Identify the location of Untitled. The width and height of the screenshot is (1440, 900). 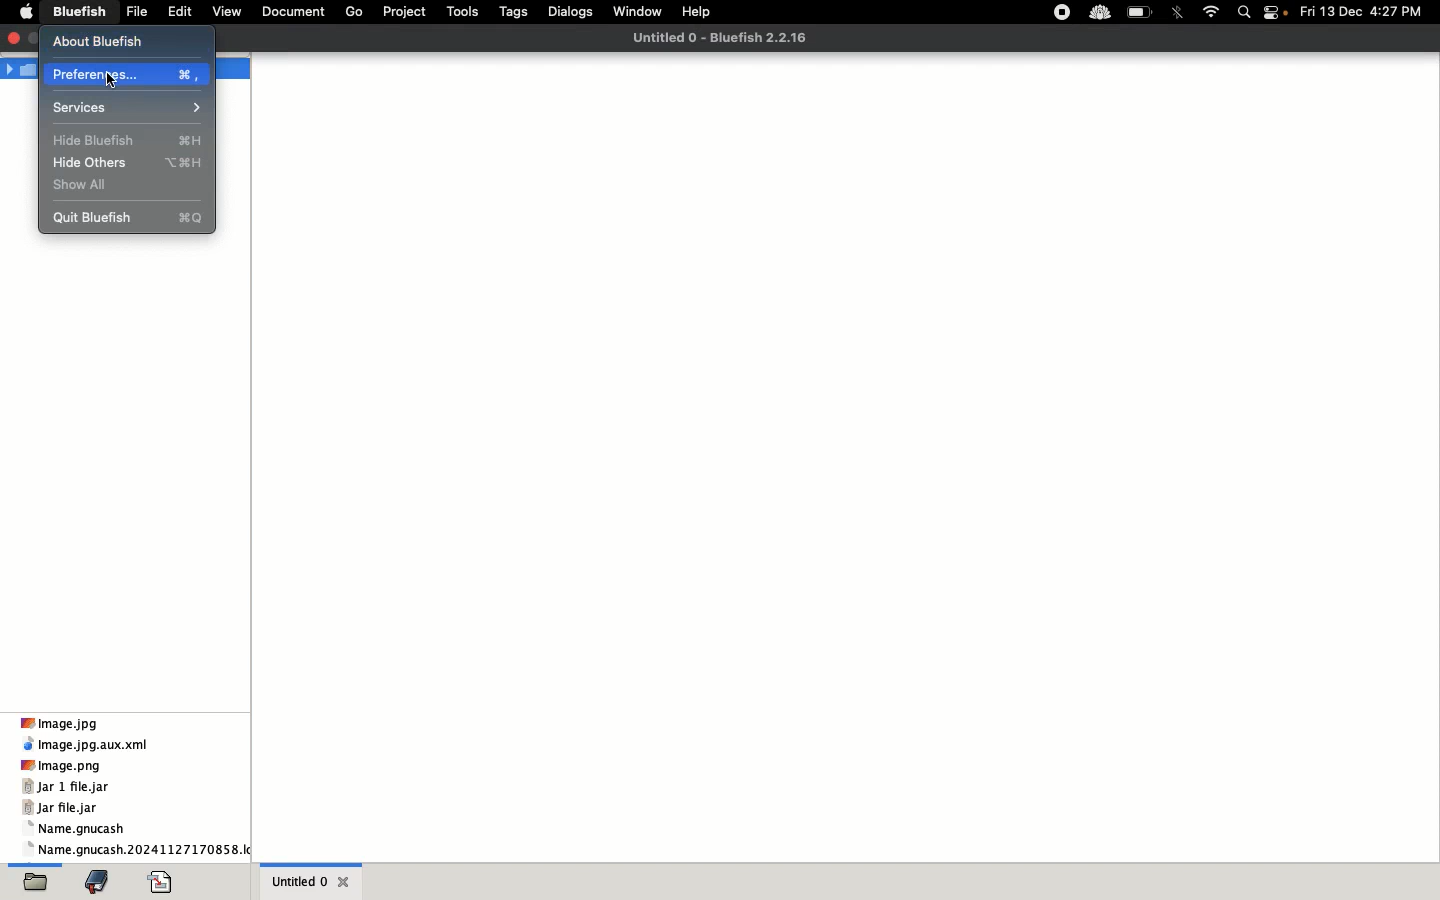
(312, 880).